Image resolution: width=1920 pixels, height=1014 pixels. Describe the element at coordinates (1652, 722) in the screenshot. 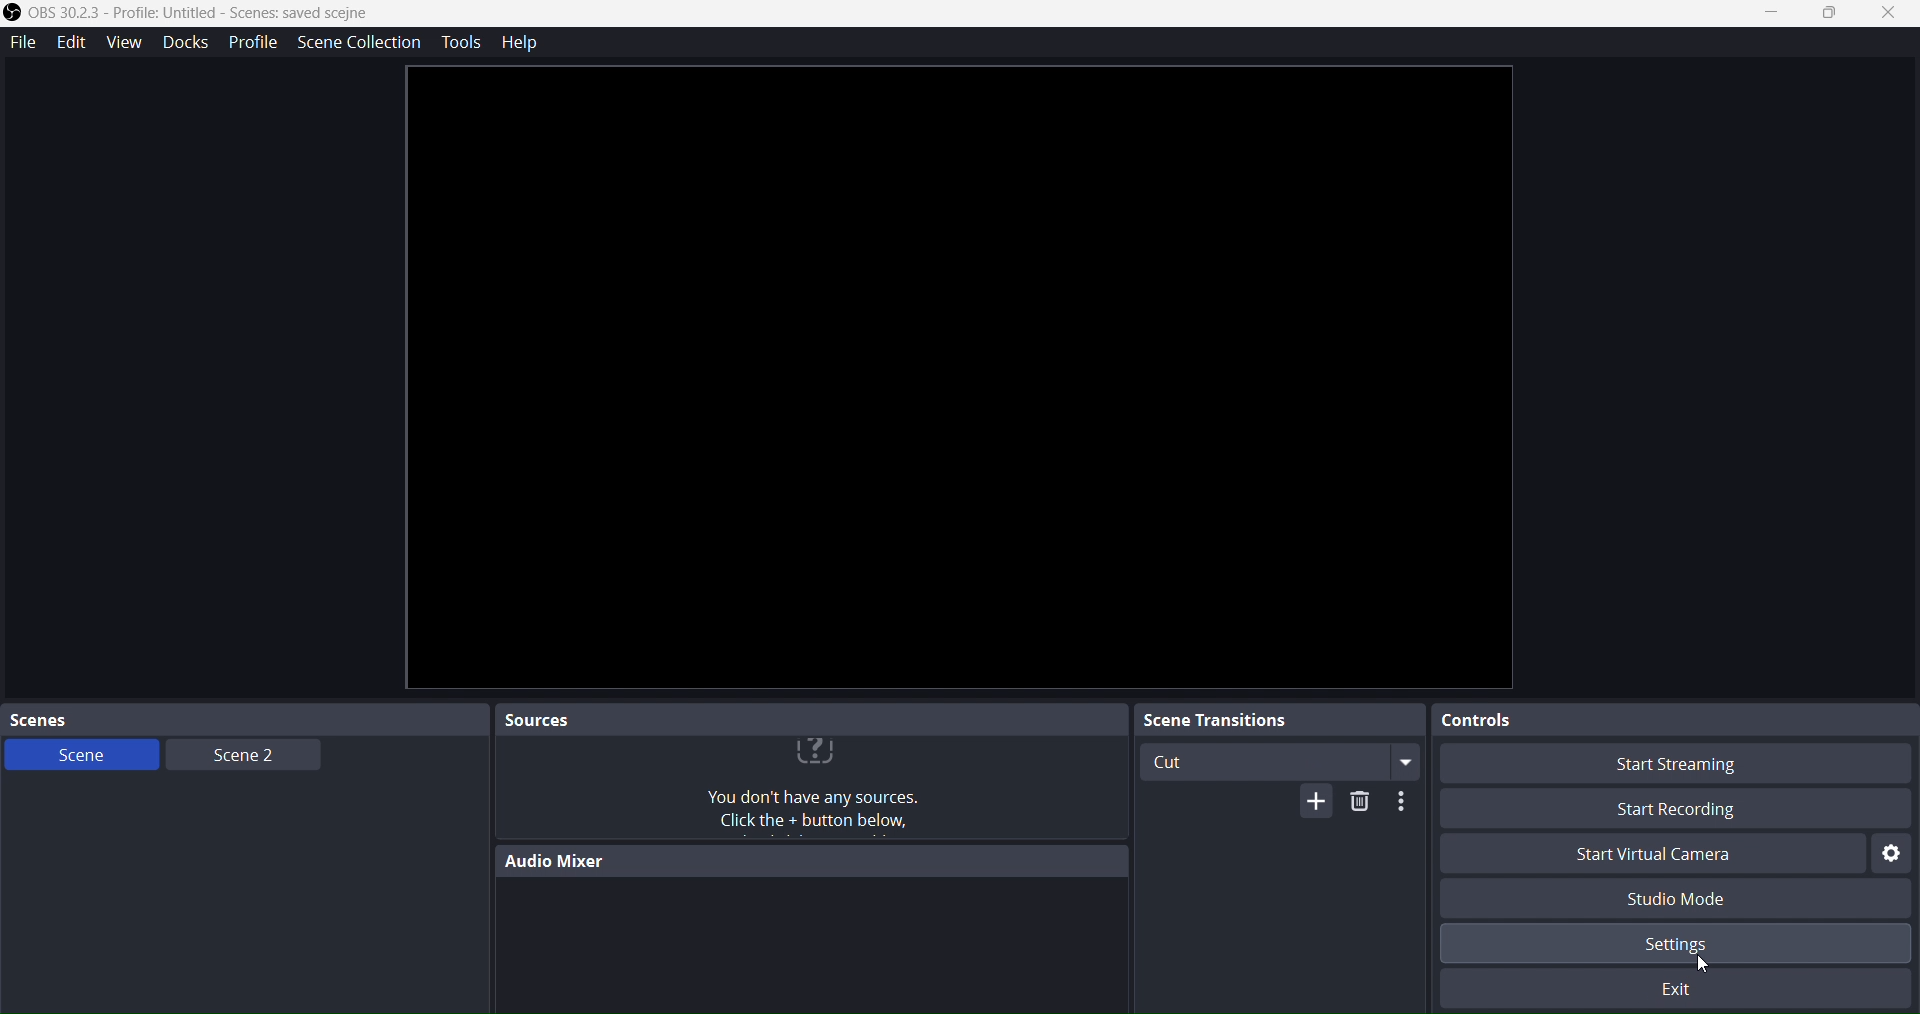

I see `Controls` at that location.